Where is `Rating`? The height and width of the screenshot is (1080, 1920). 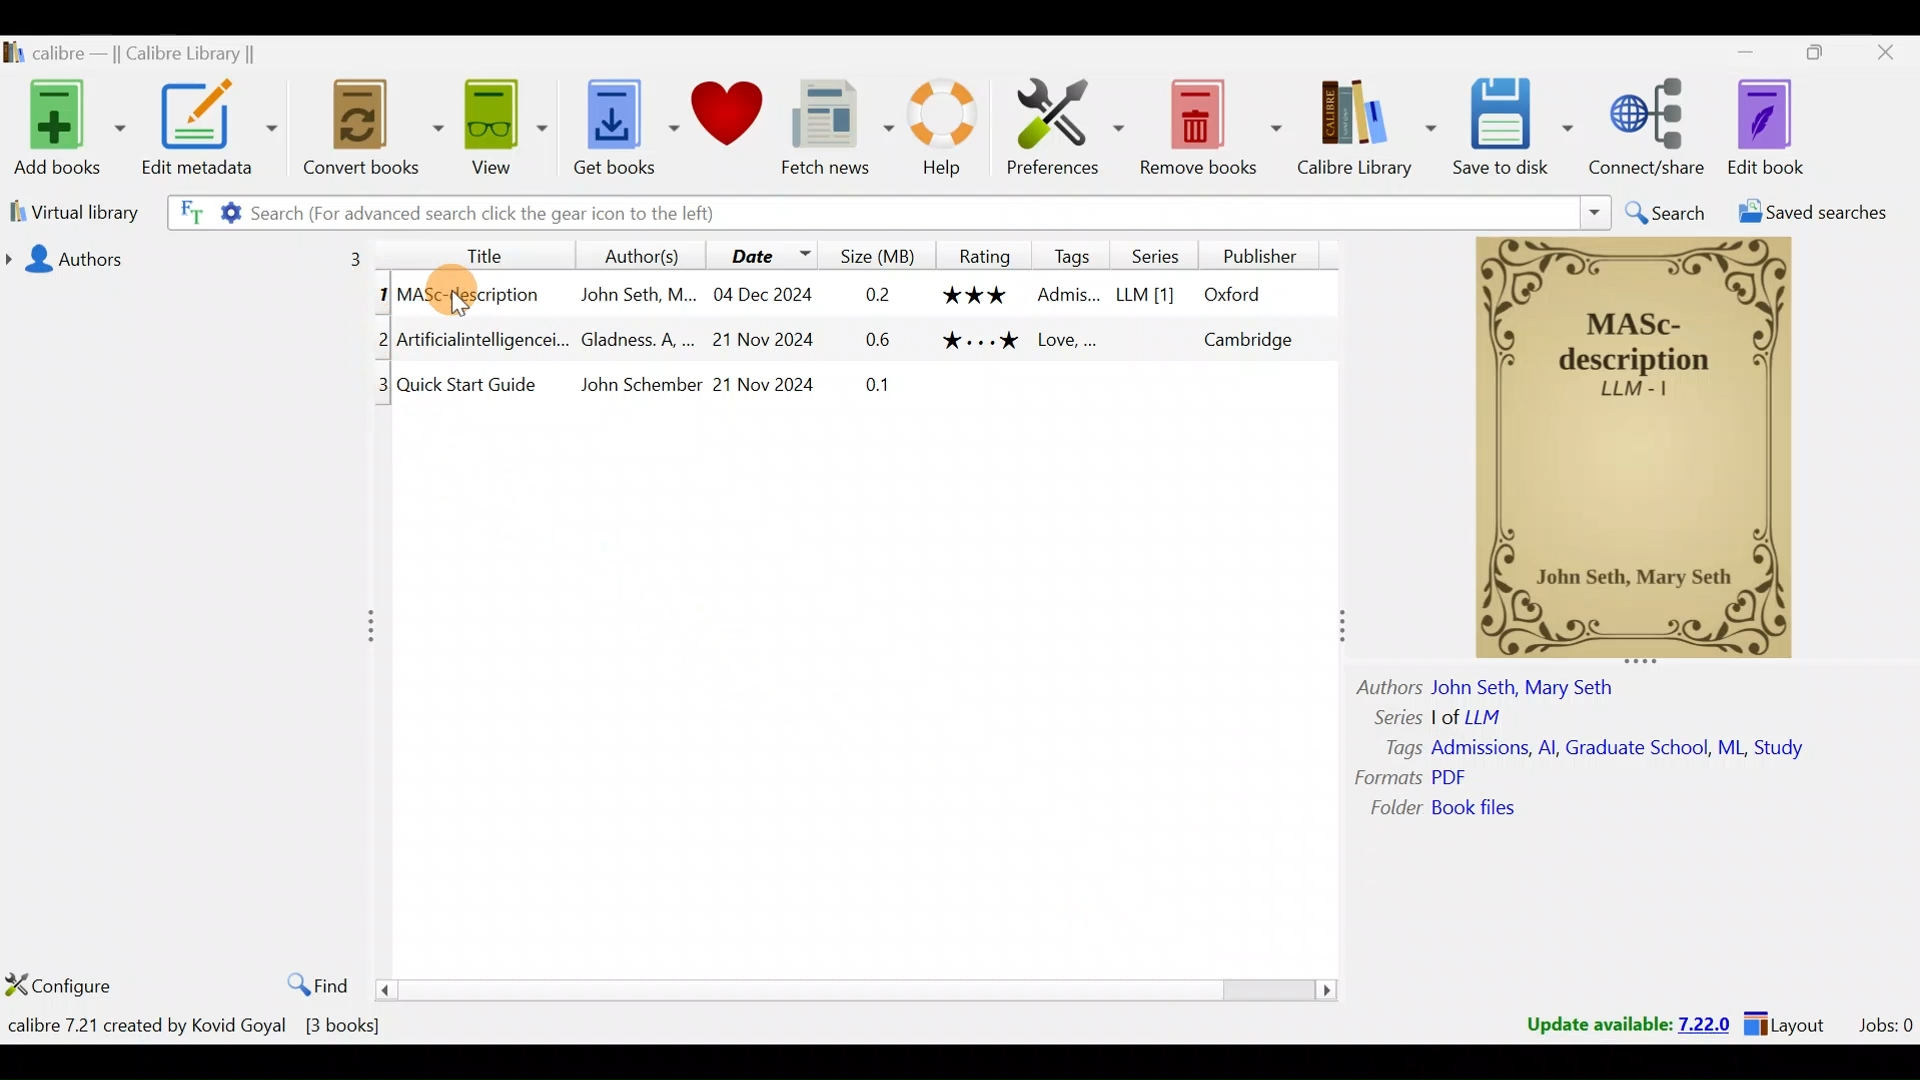 Rating is located at coordinates (986, 253).